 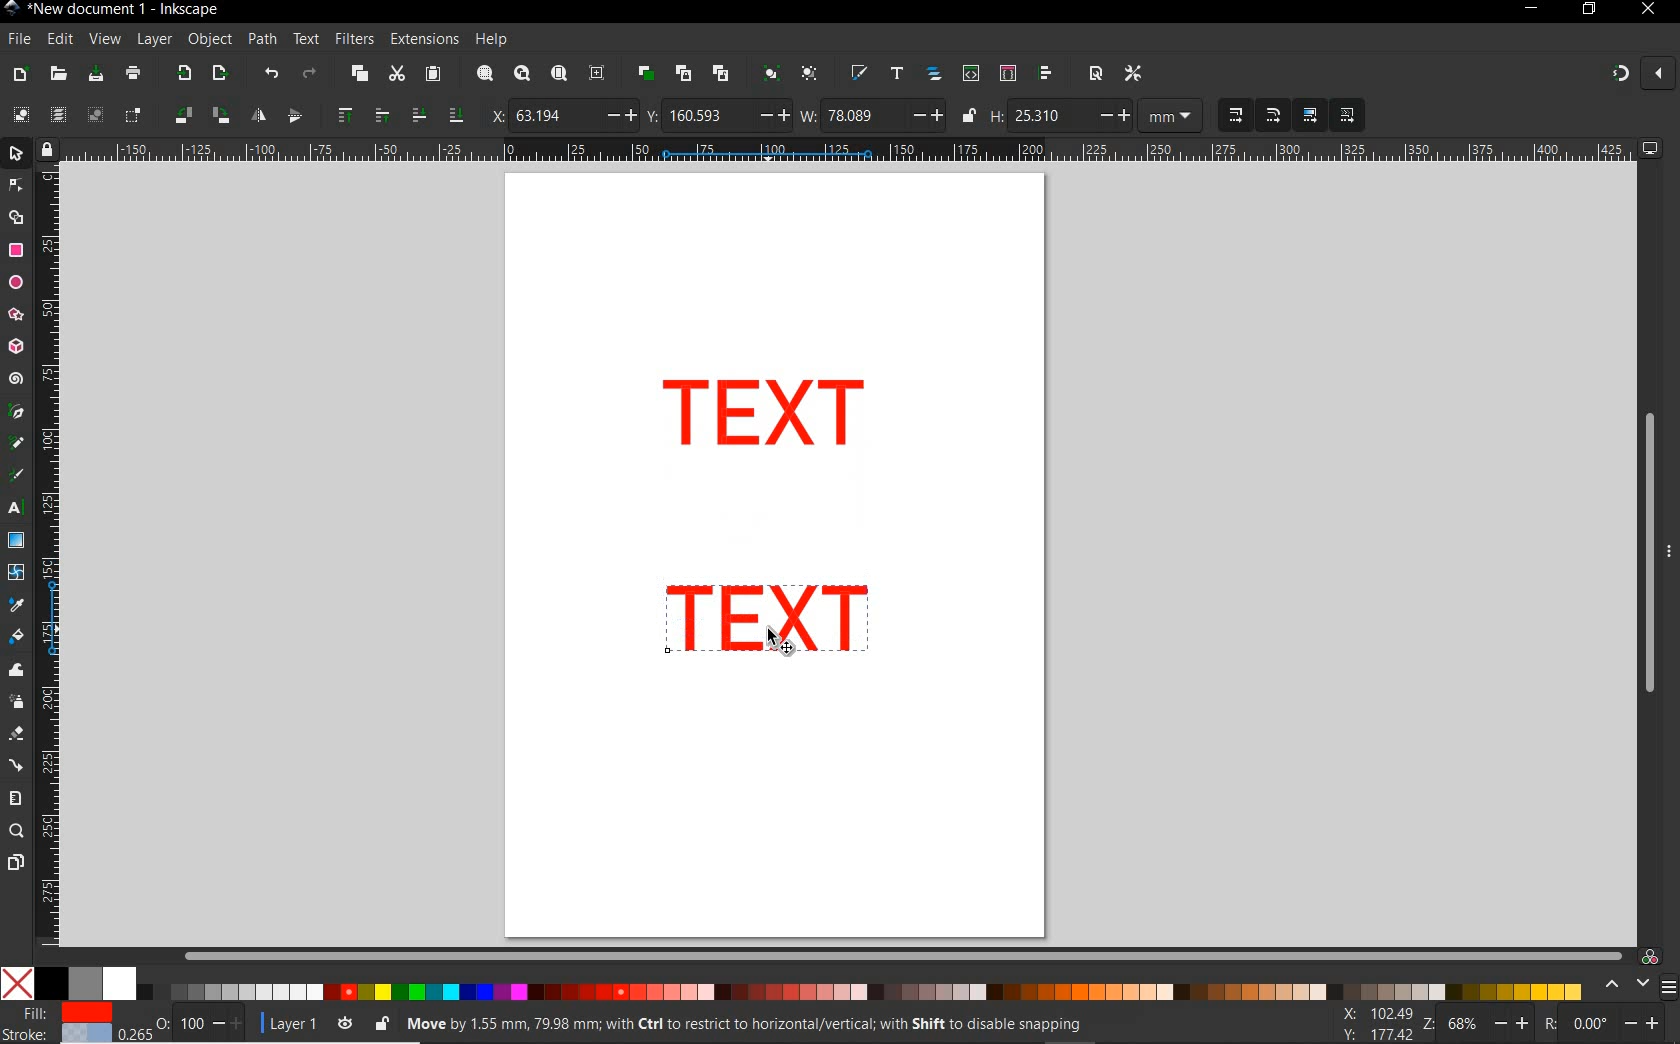 I want to click on spiral tool, so click(x=16, y=381).